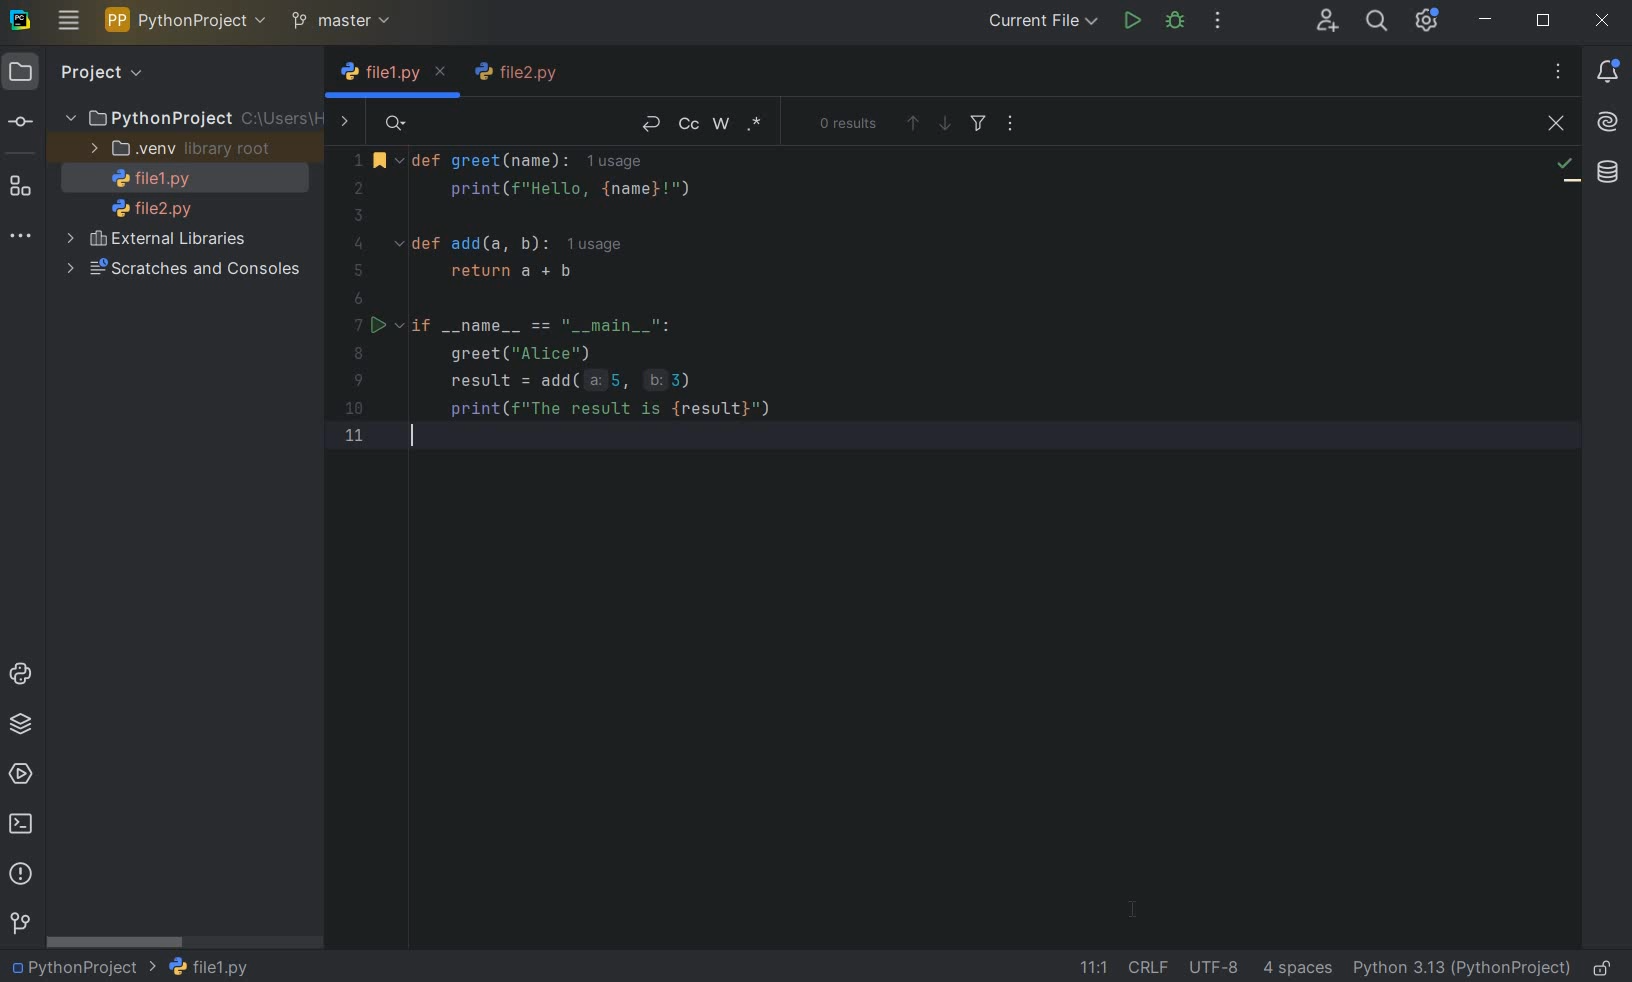 This screenshot has height=982, width=1632. What do you see at coordinates (185, 271) in the screenshot?
I see `SCRATCHES AND CONSOLES` at bounding box center [185, 271].